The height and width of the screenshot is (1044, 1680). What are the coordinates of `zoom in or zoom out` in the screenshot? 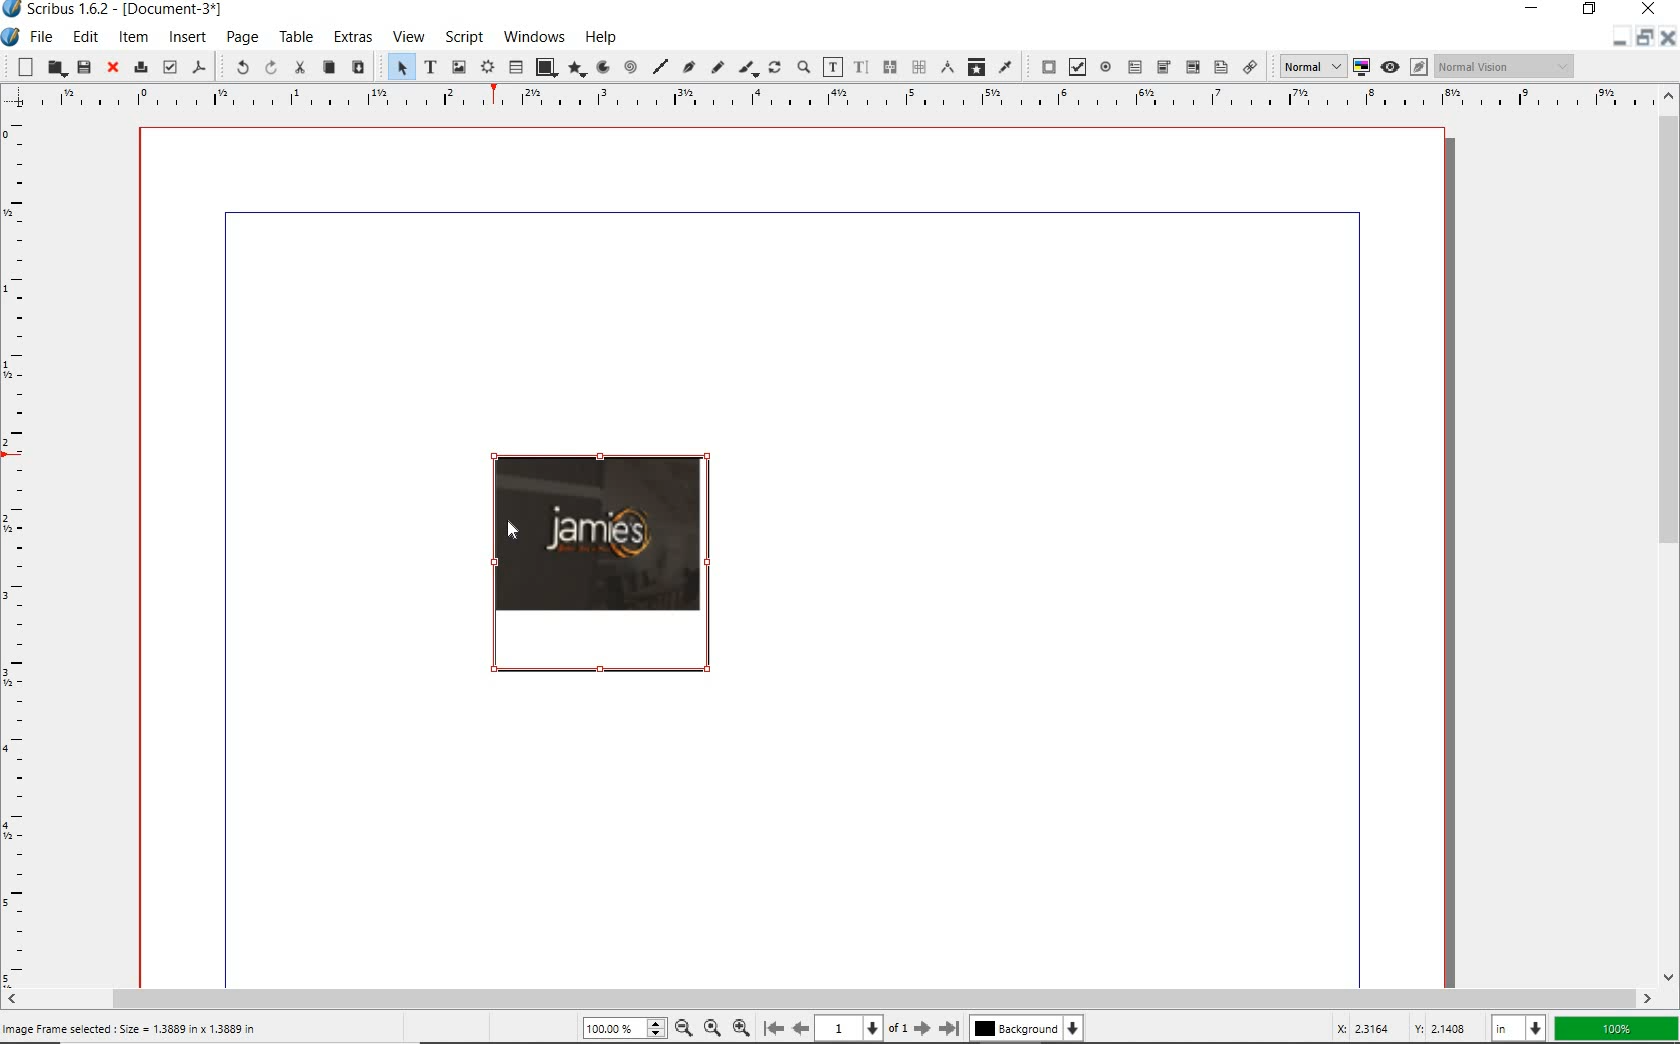 It's located at (803, 66).